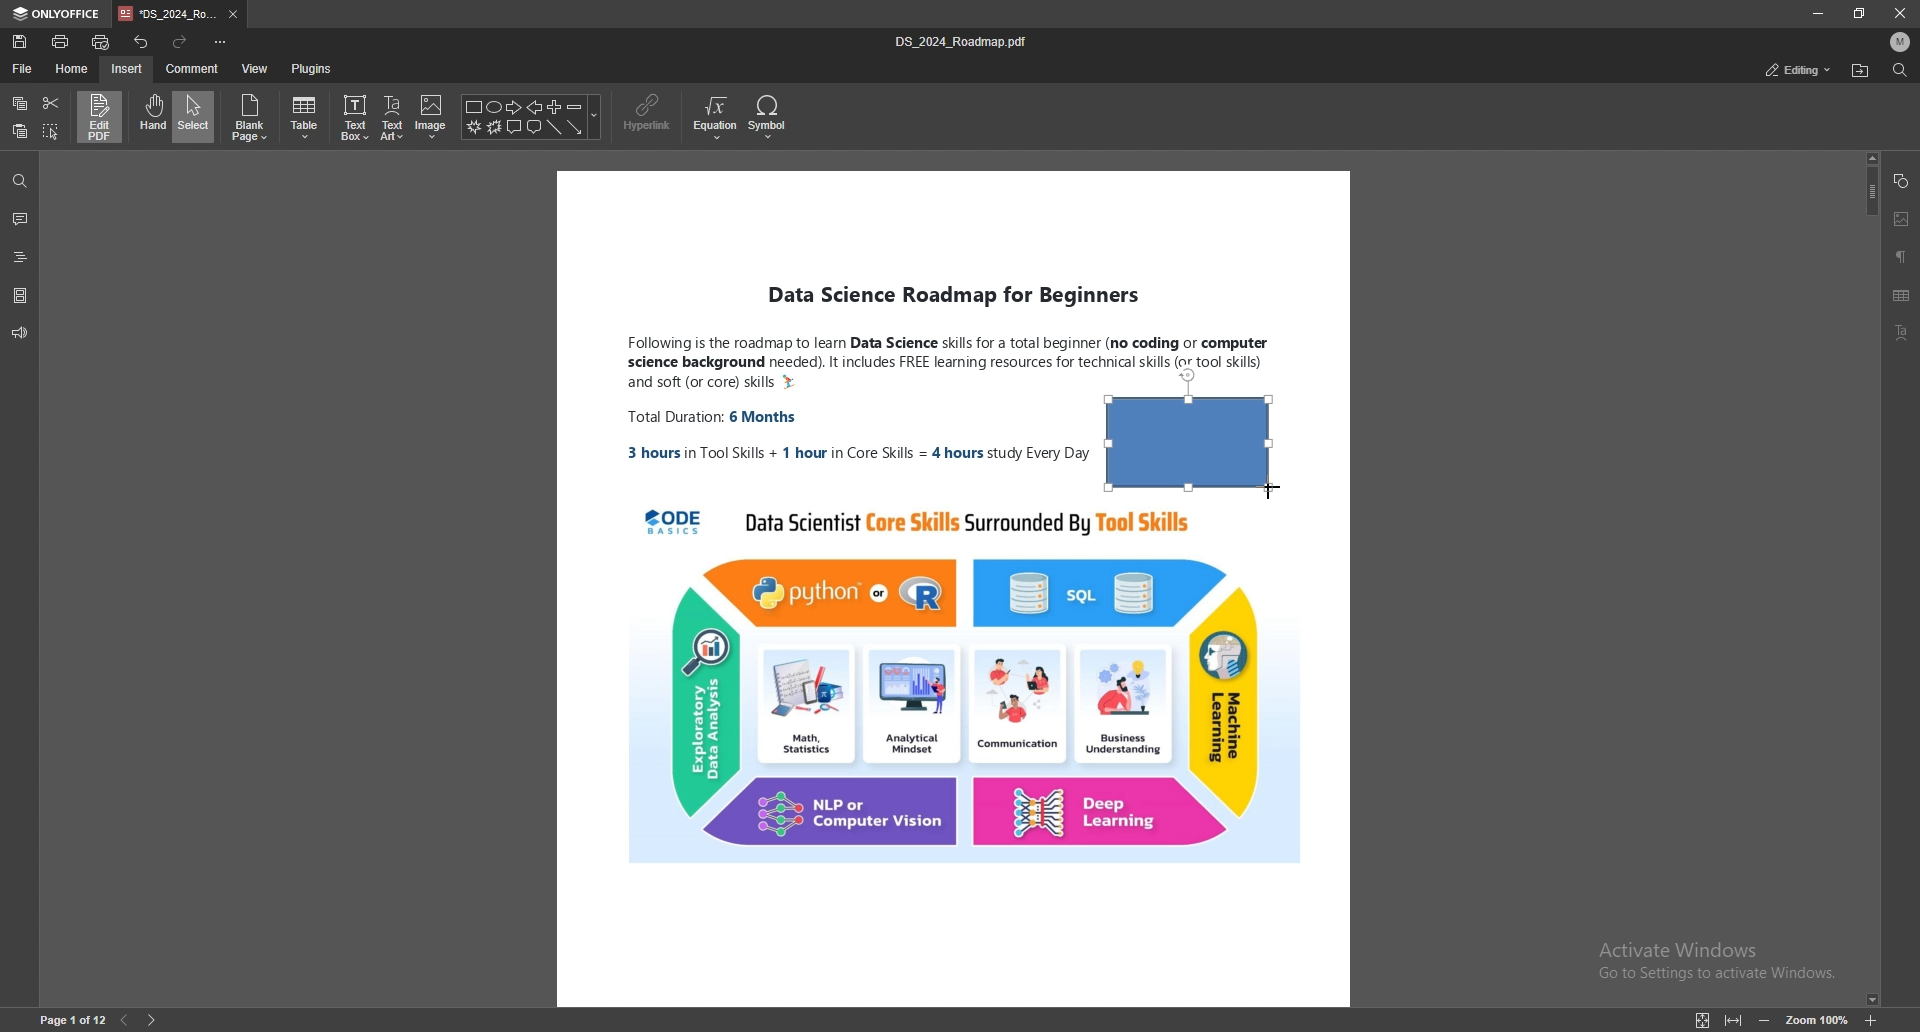  Describe the element at coordinates (52, 131) in the screenshot. I see `select` at that location.